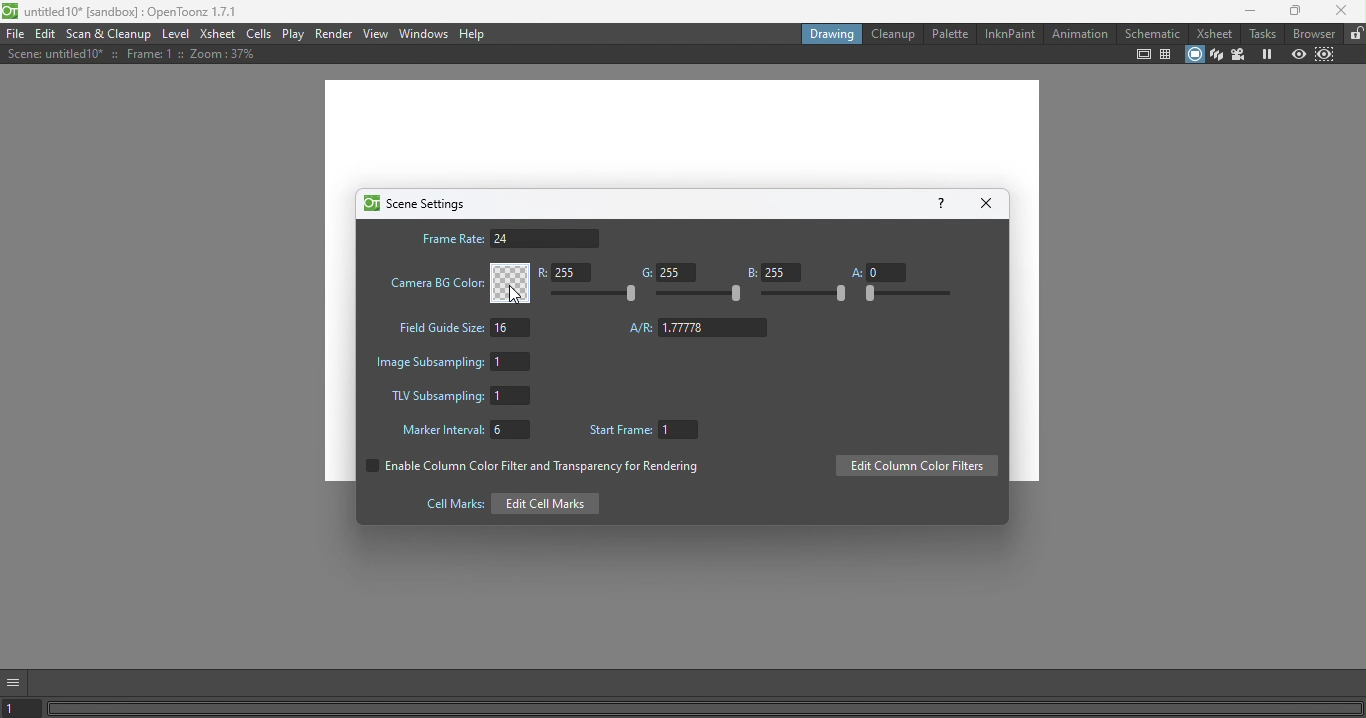 This screenshot has width=1366, height=718. What do you see at coordinates (461, 330) in the screenshot?
I see `Field guide size` at bounding box center [461, 330].